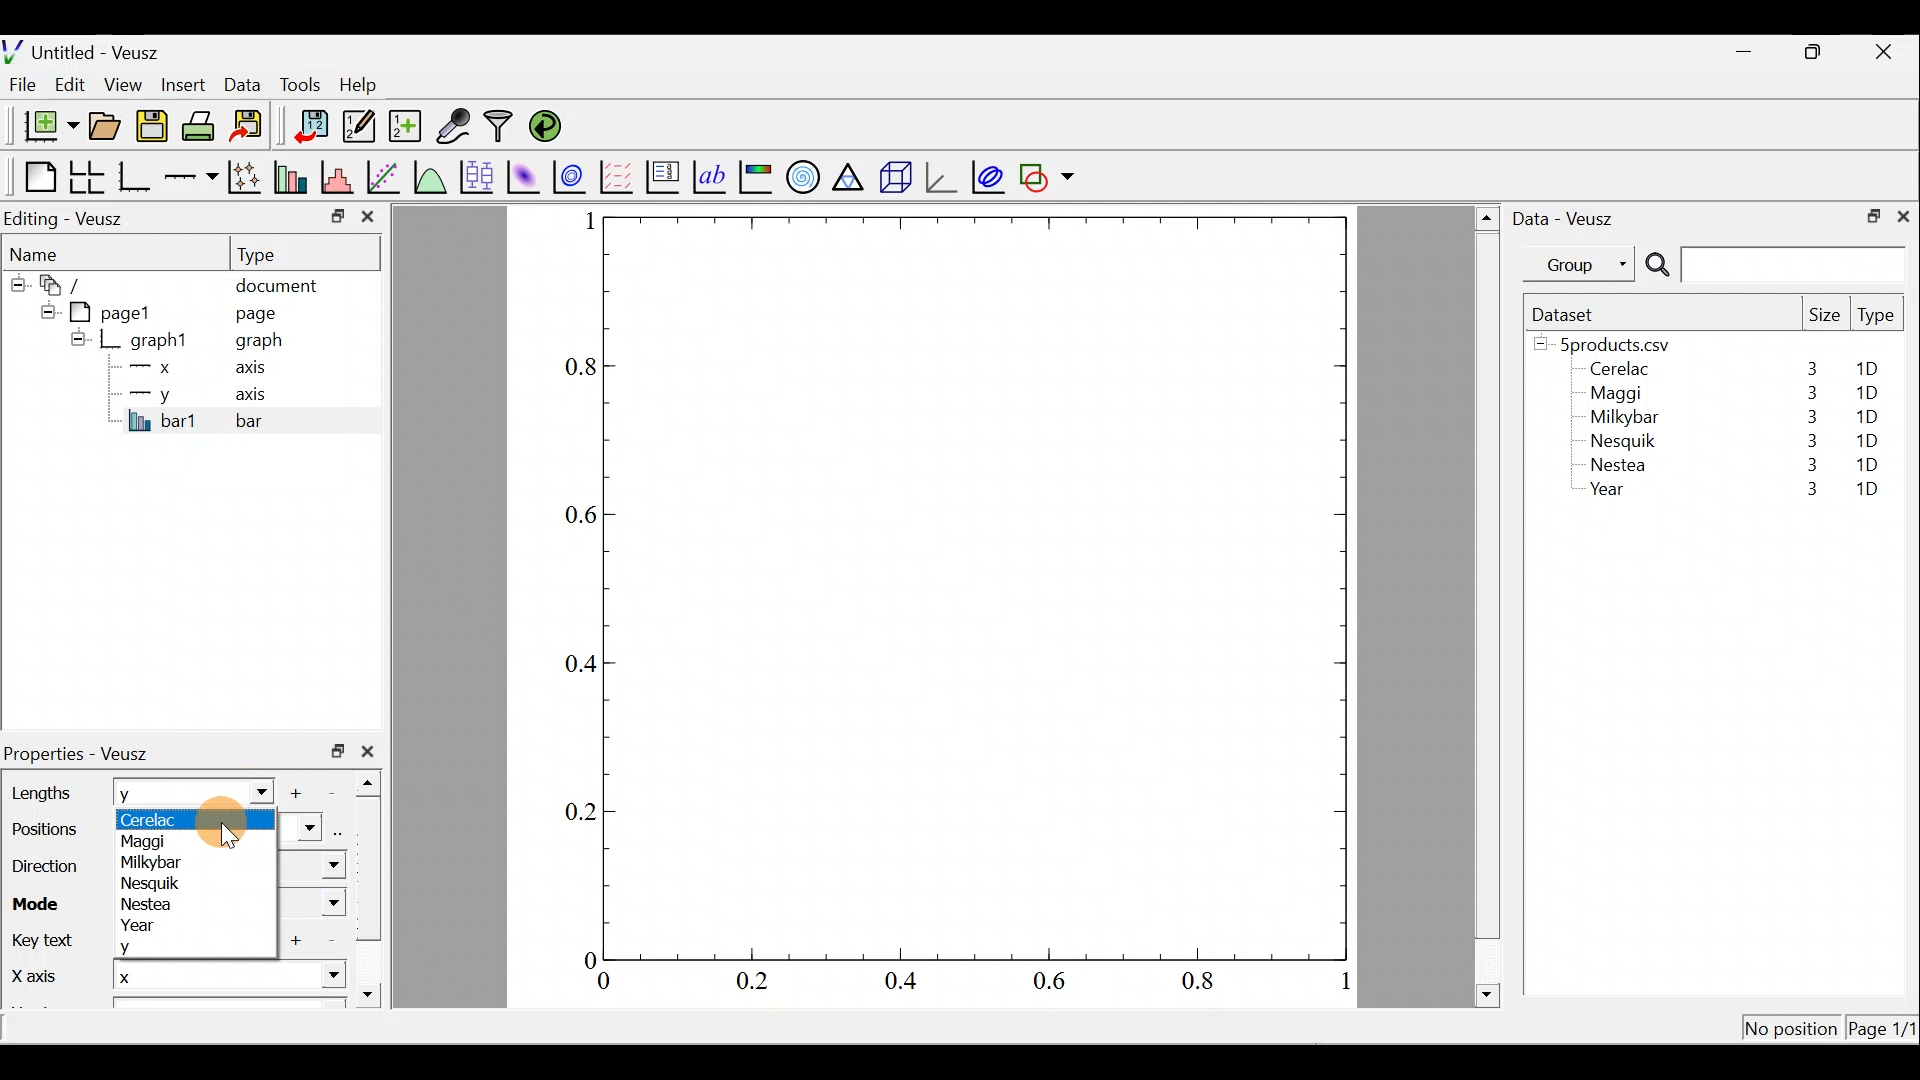 The image size is (1920, 1080). I want to click on Mode, so click(42, 900).